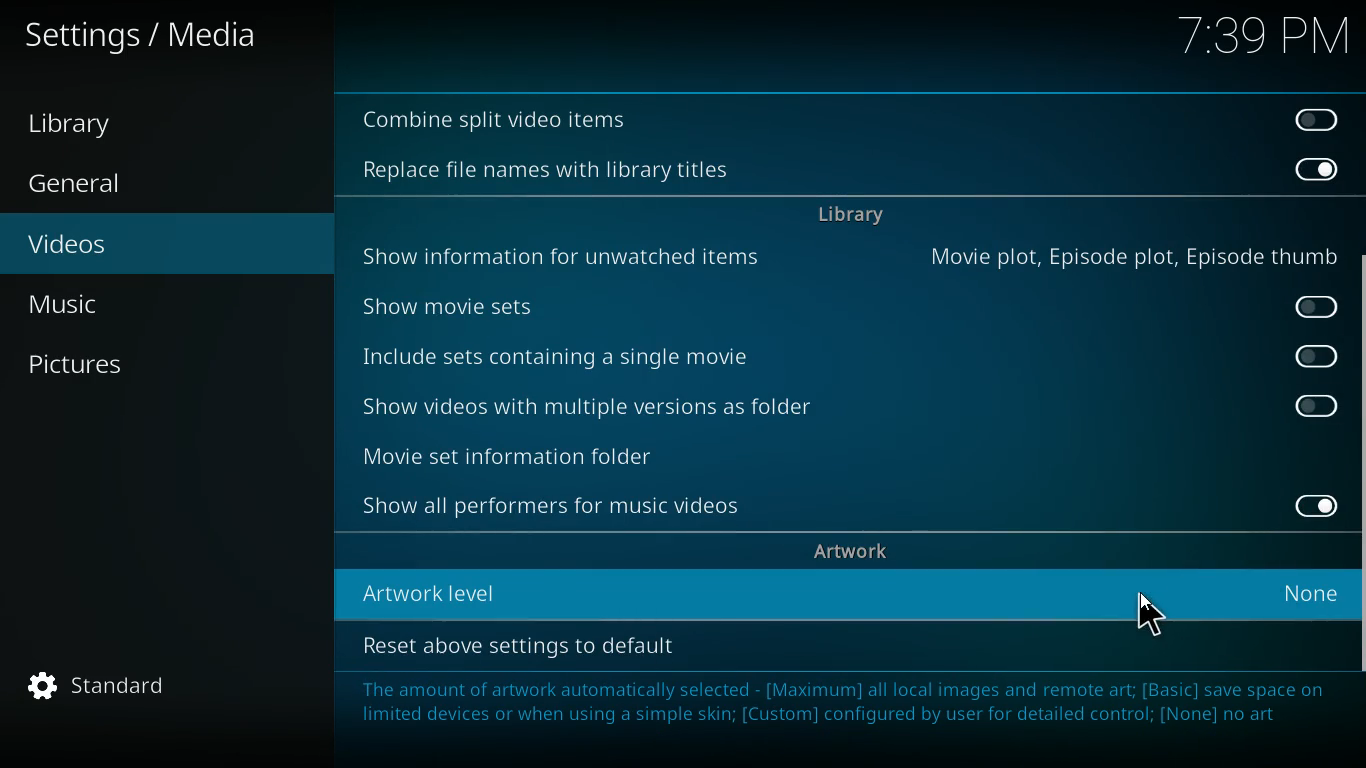 The width and height of the screenshot is (1366, 768). What do you see at coordinates (1318, 357) in the screenshot?
I see `off` at bounding box center [1318, 357].